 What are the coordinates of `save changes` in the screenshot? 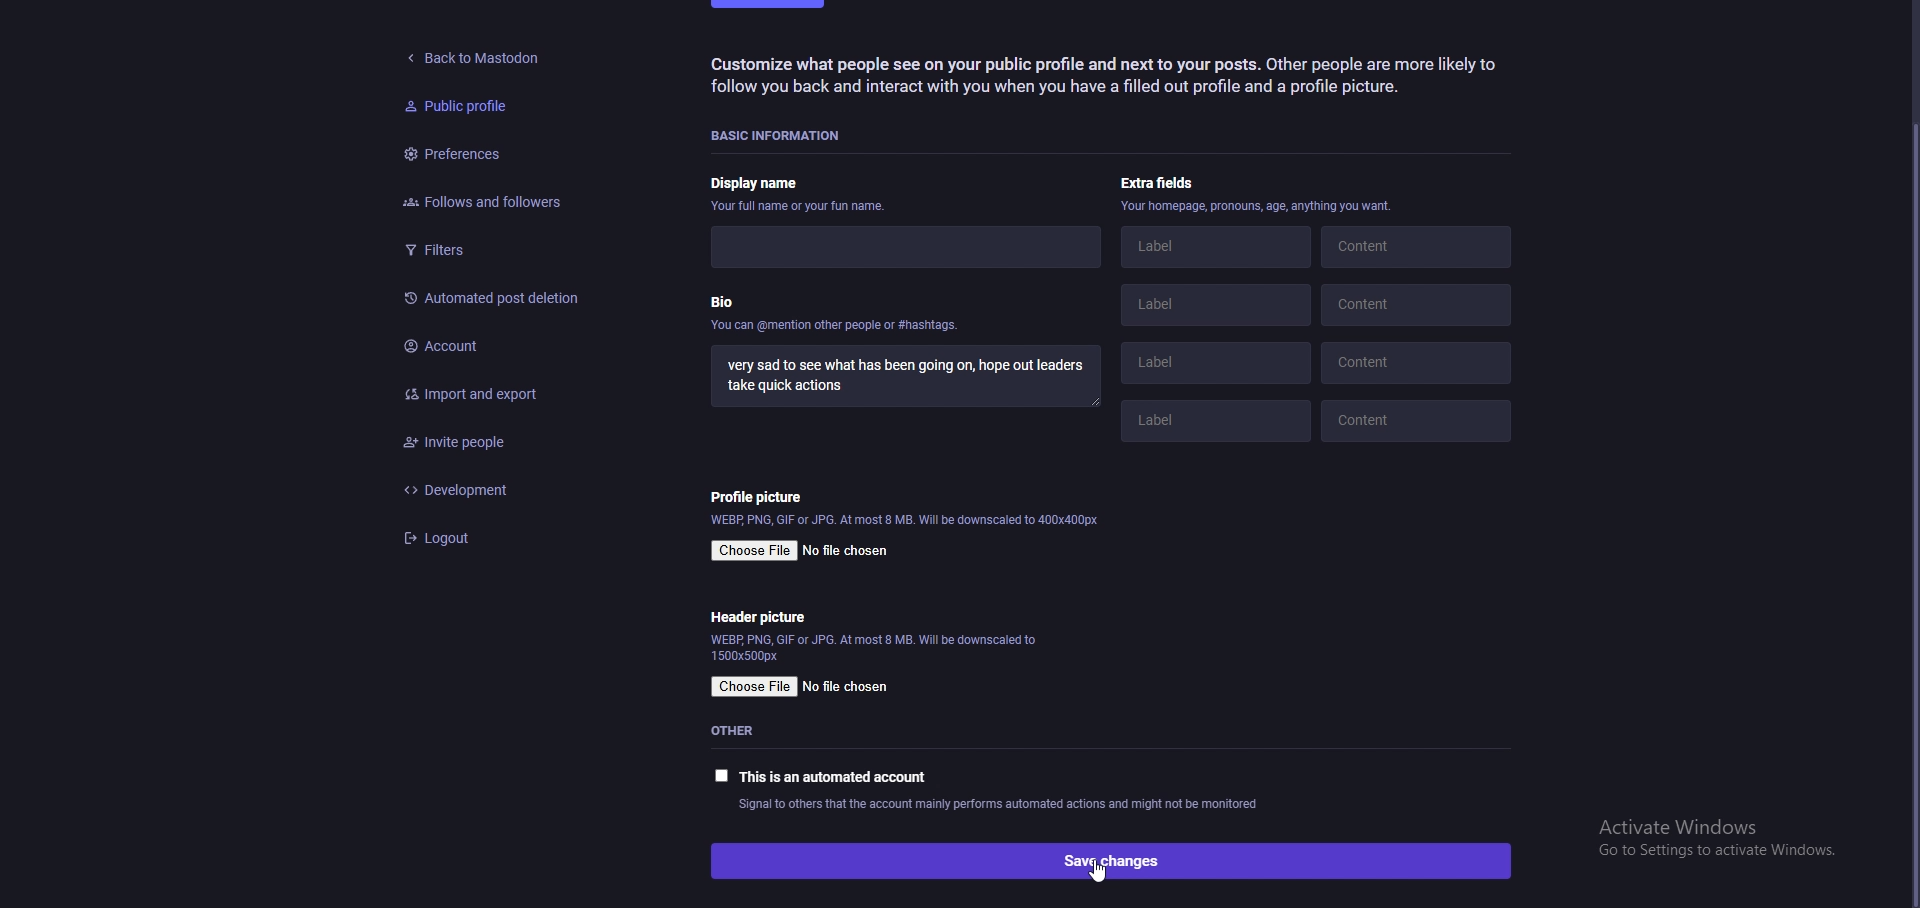 It's located at (1109, 860).